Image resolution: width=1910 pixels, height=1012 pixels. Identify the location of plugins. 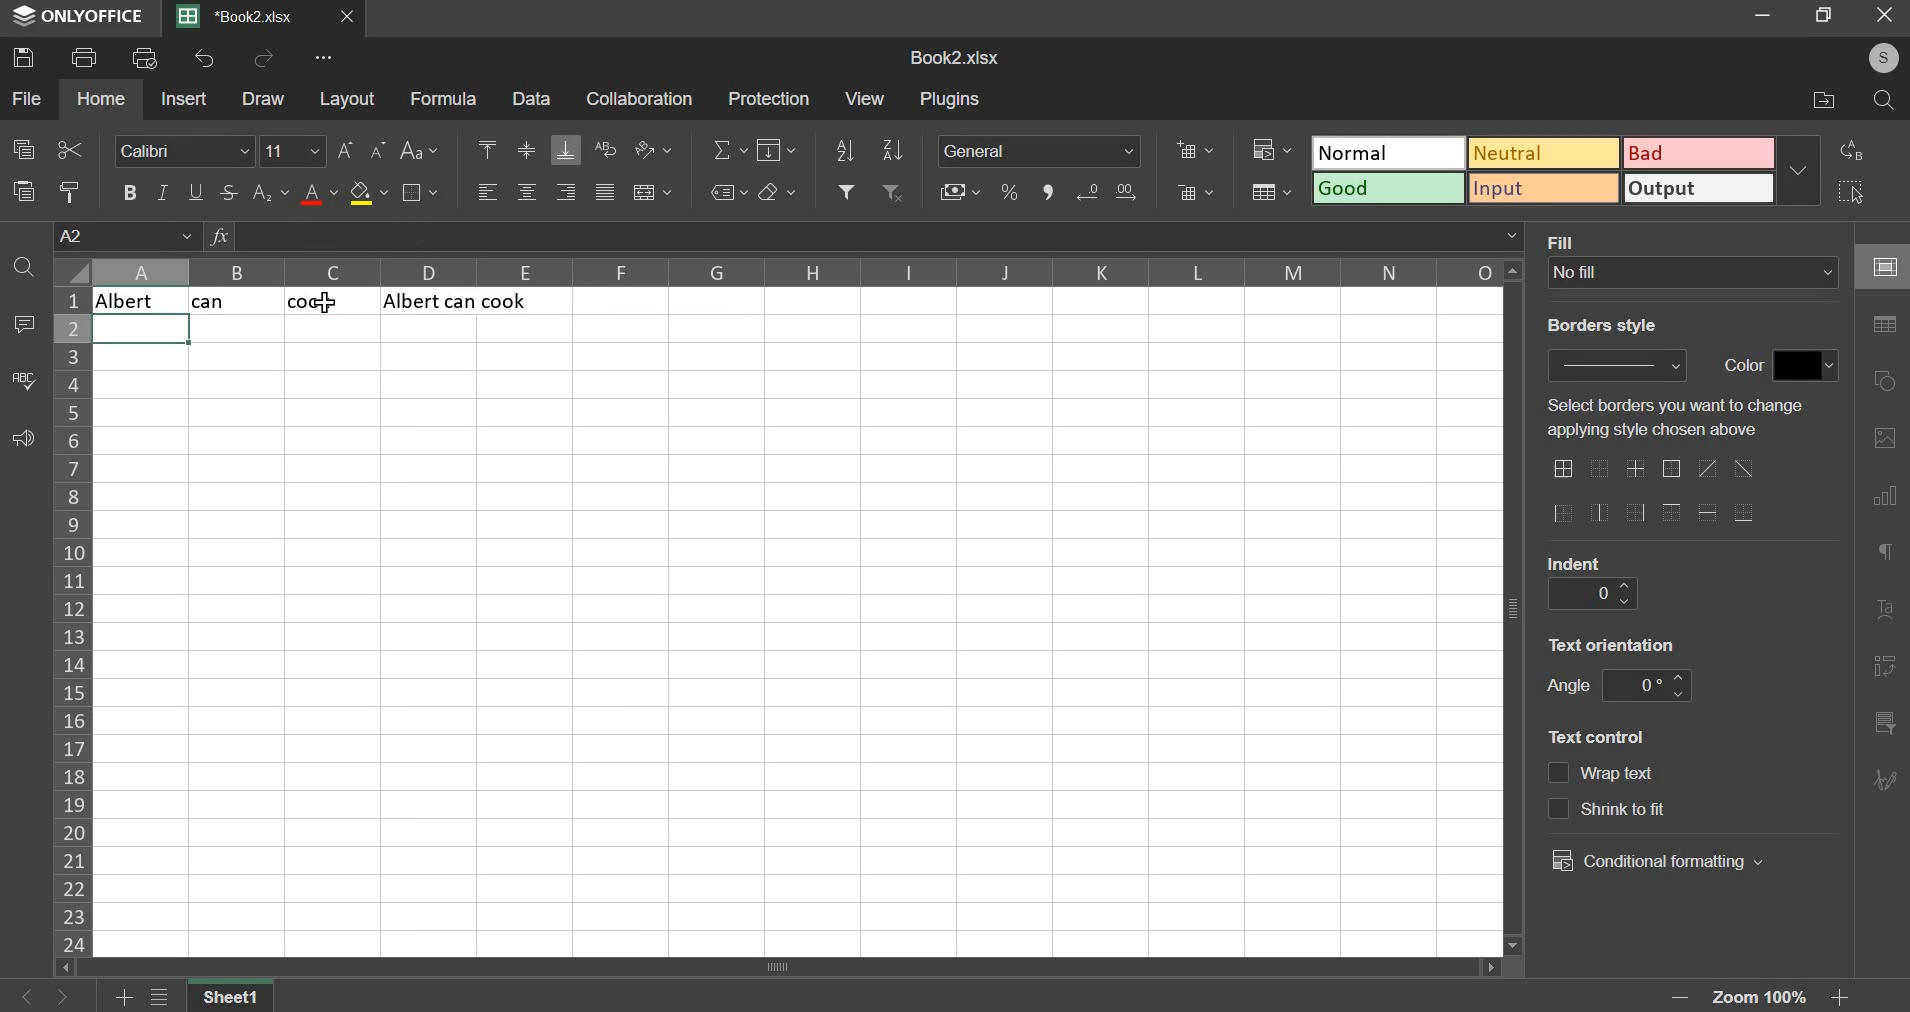
(952, 100).